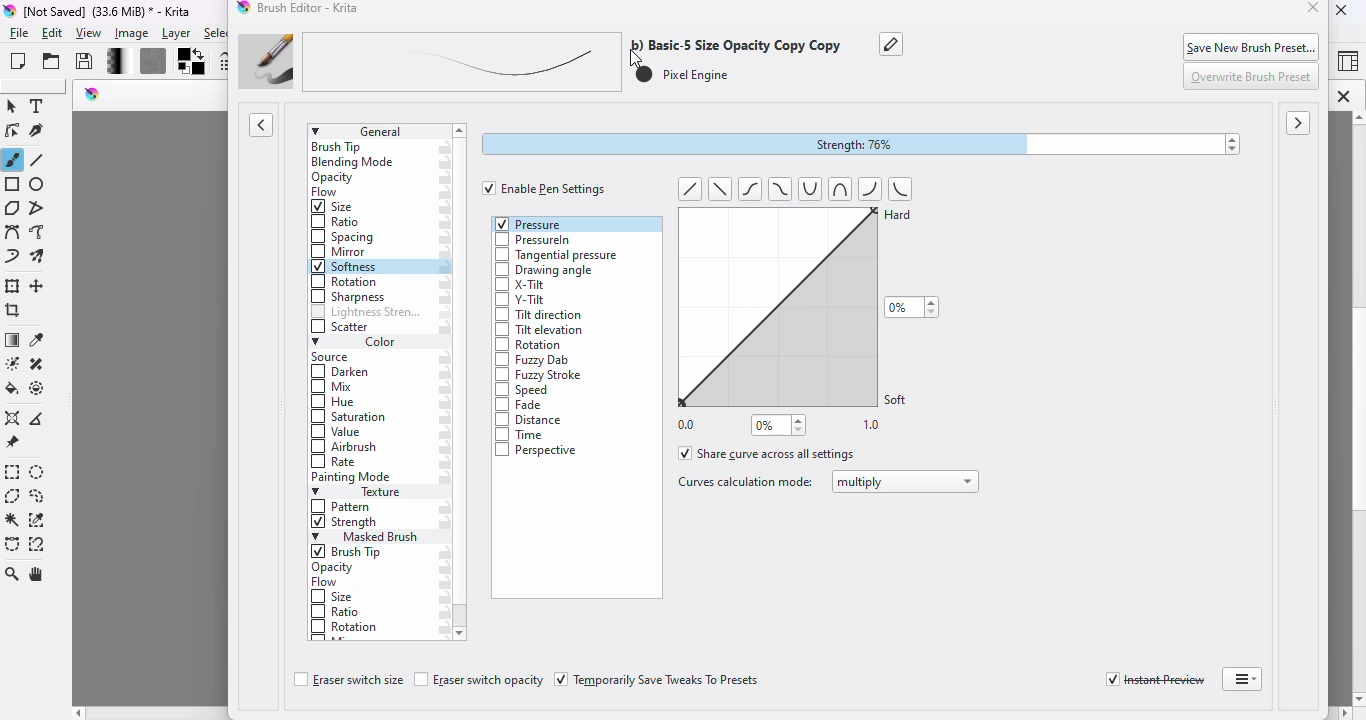 The width and height of the screenshot is (1366, 720). What do you see at coordinates (90, 34) in the screenshot?
I see `view` at bounding box center [90, 34].